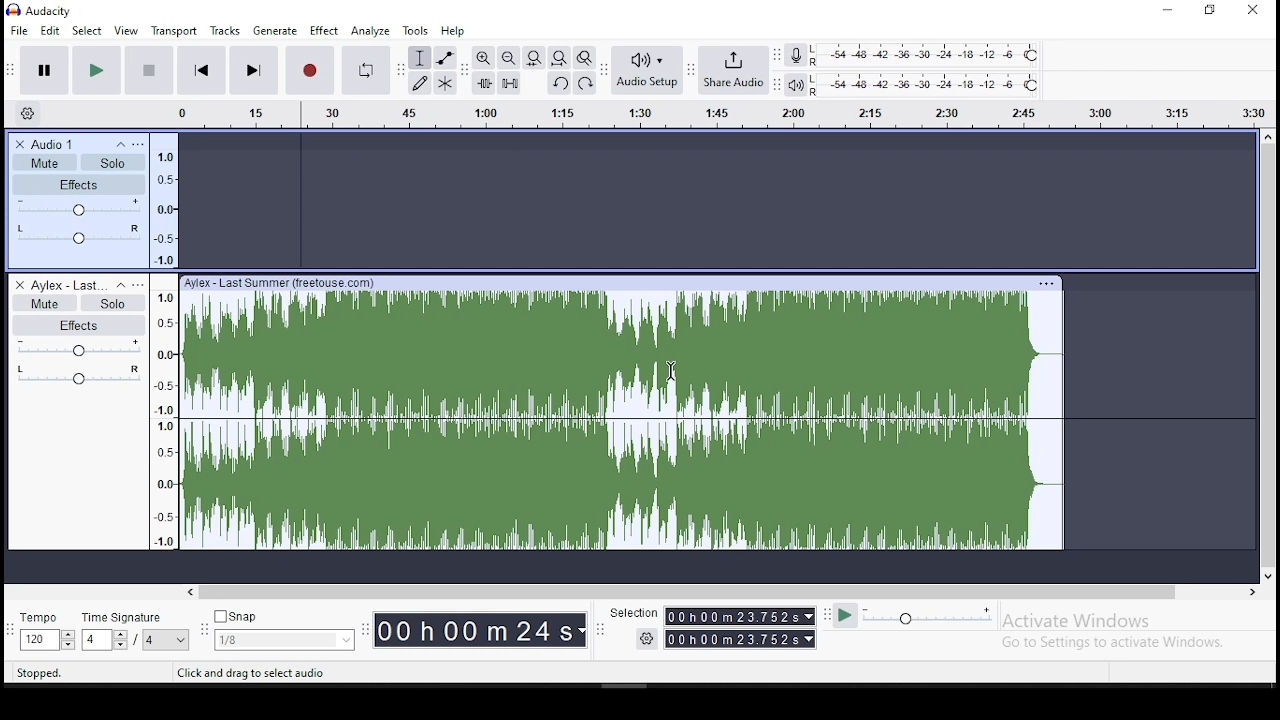  I want to click on open menu, so click(139, 283).